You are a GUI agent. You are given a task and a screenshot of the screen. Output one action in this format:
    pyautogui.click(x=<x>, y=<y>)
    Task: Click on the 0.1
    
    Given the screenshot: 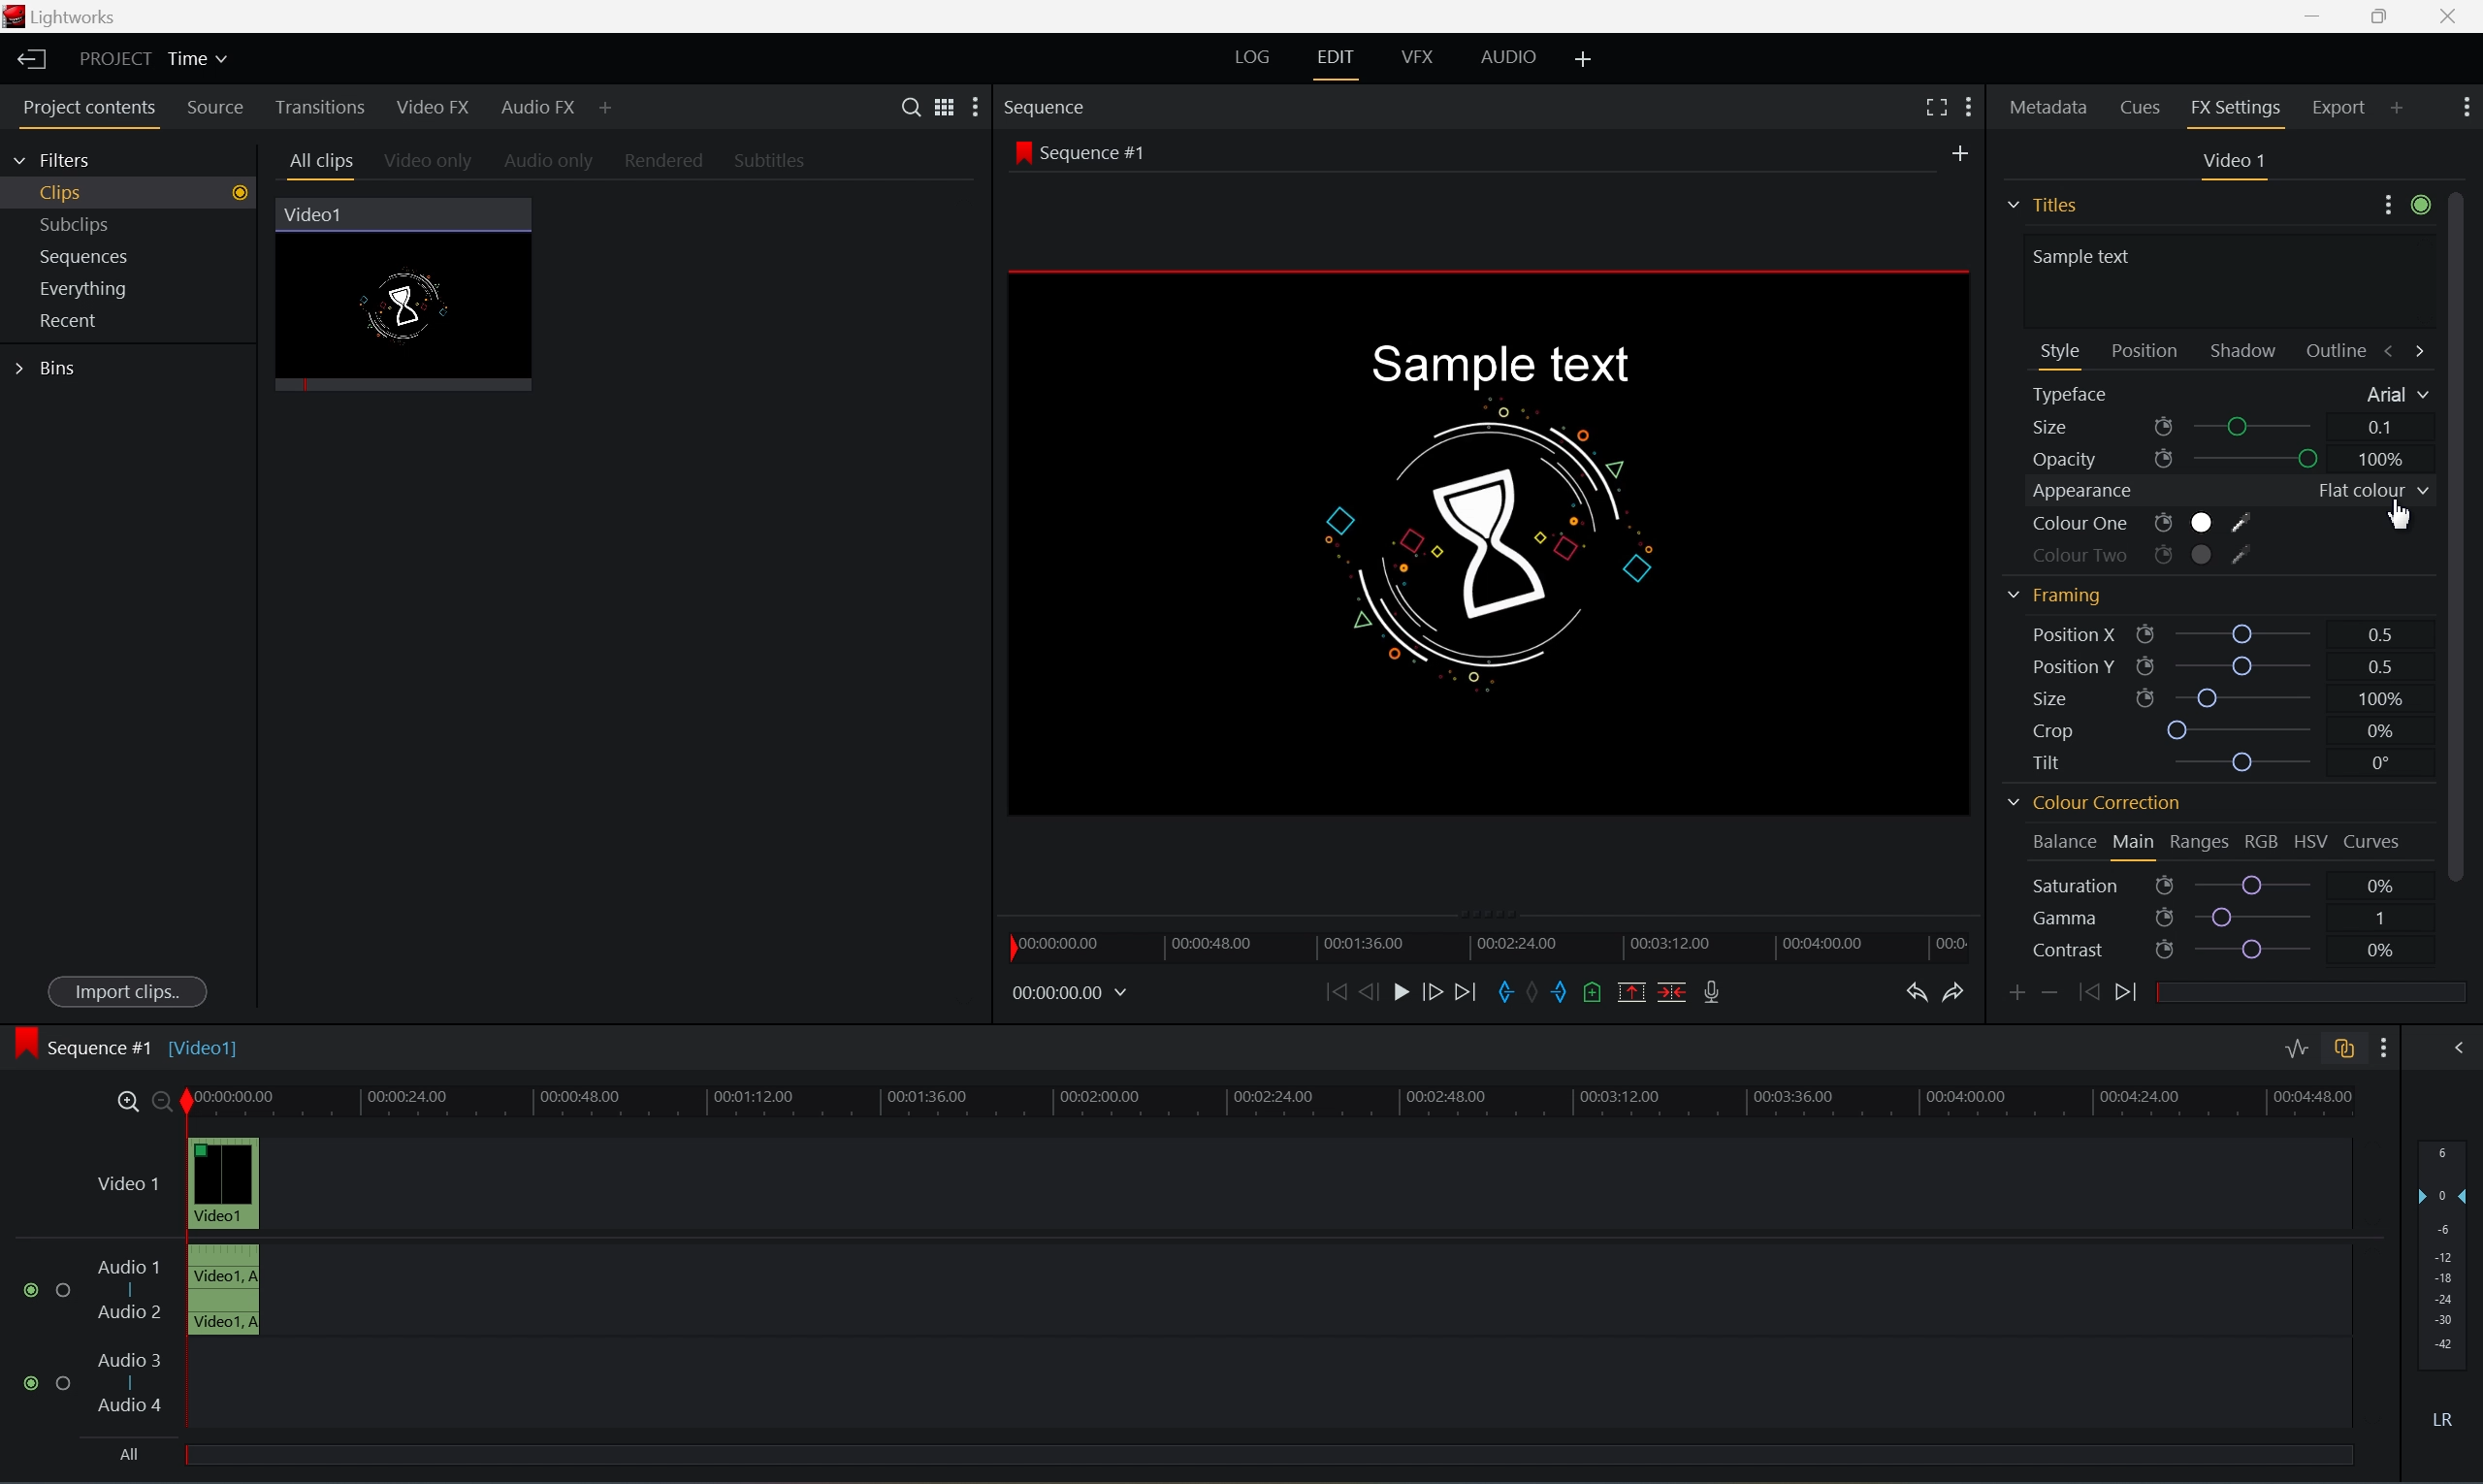 What is the action you would take?
    pyautogui.click(x=2382, y=427)
    